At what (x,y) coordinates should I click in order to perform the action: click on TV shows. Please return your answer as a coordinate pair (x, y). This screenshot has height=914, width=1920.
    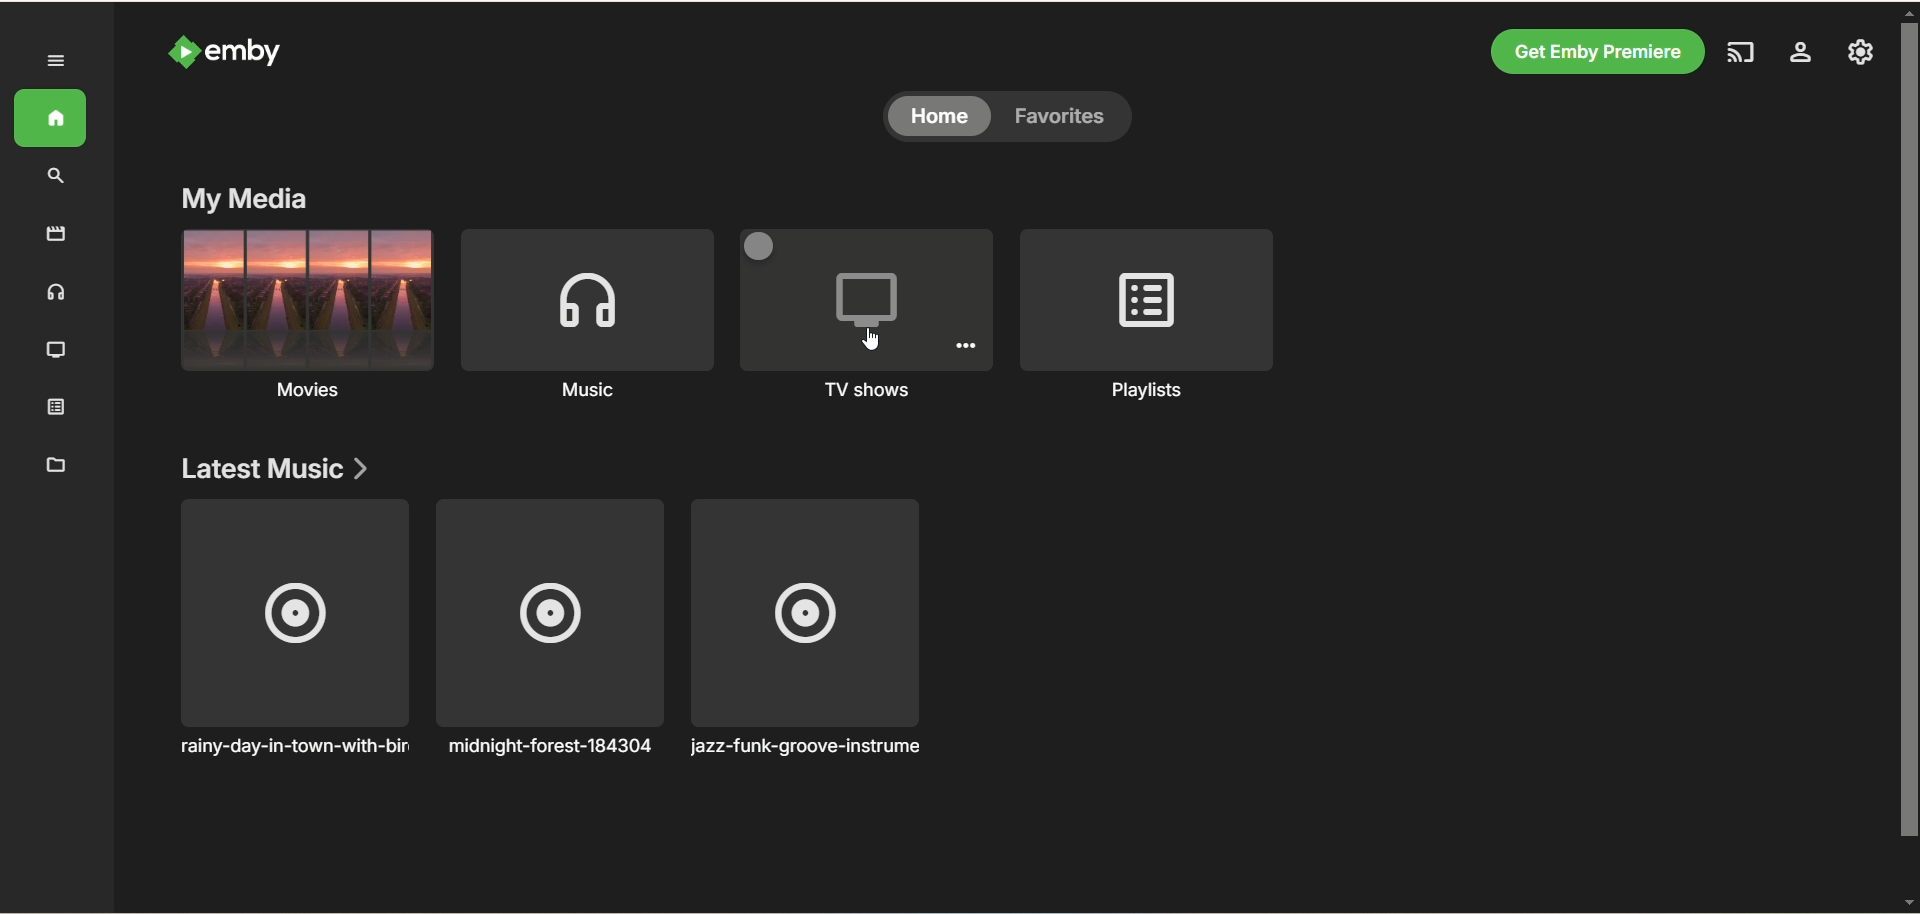
    Looking at the image, I should click on (869, 314).